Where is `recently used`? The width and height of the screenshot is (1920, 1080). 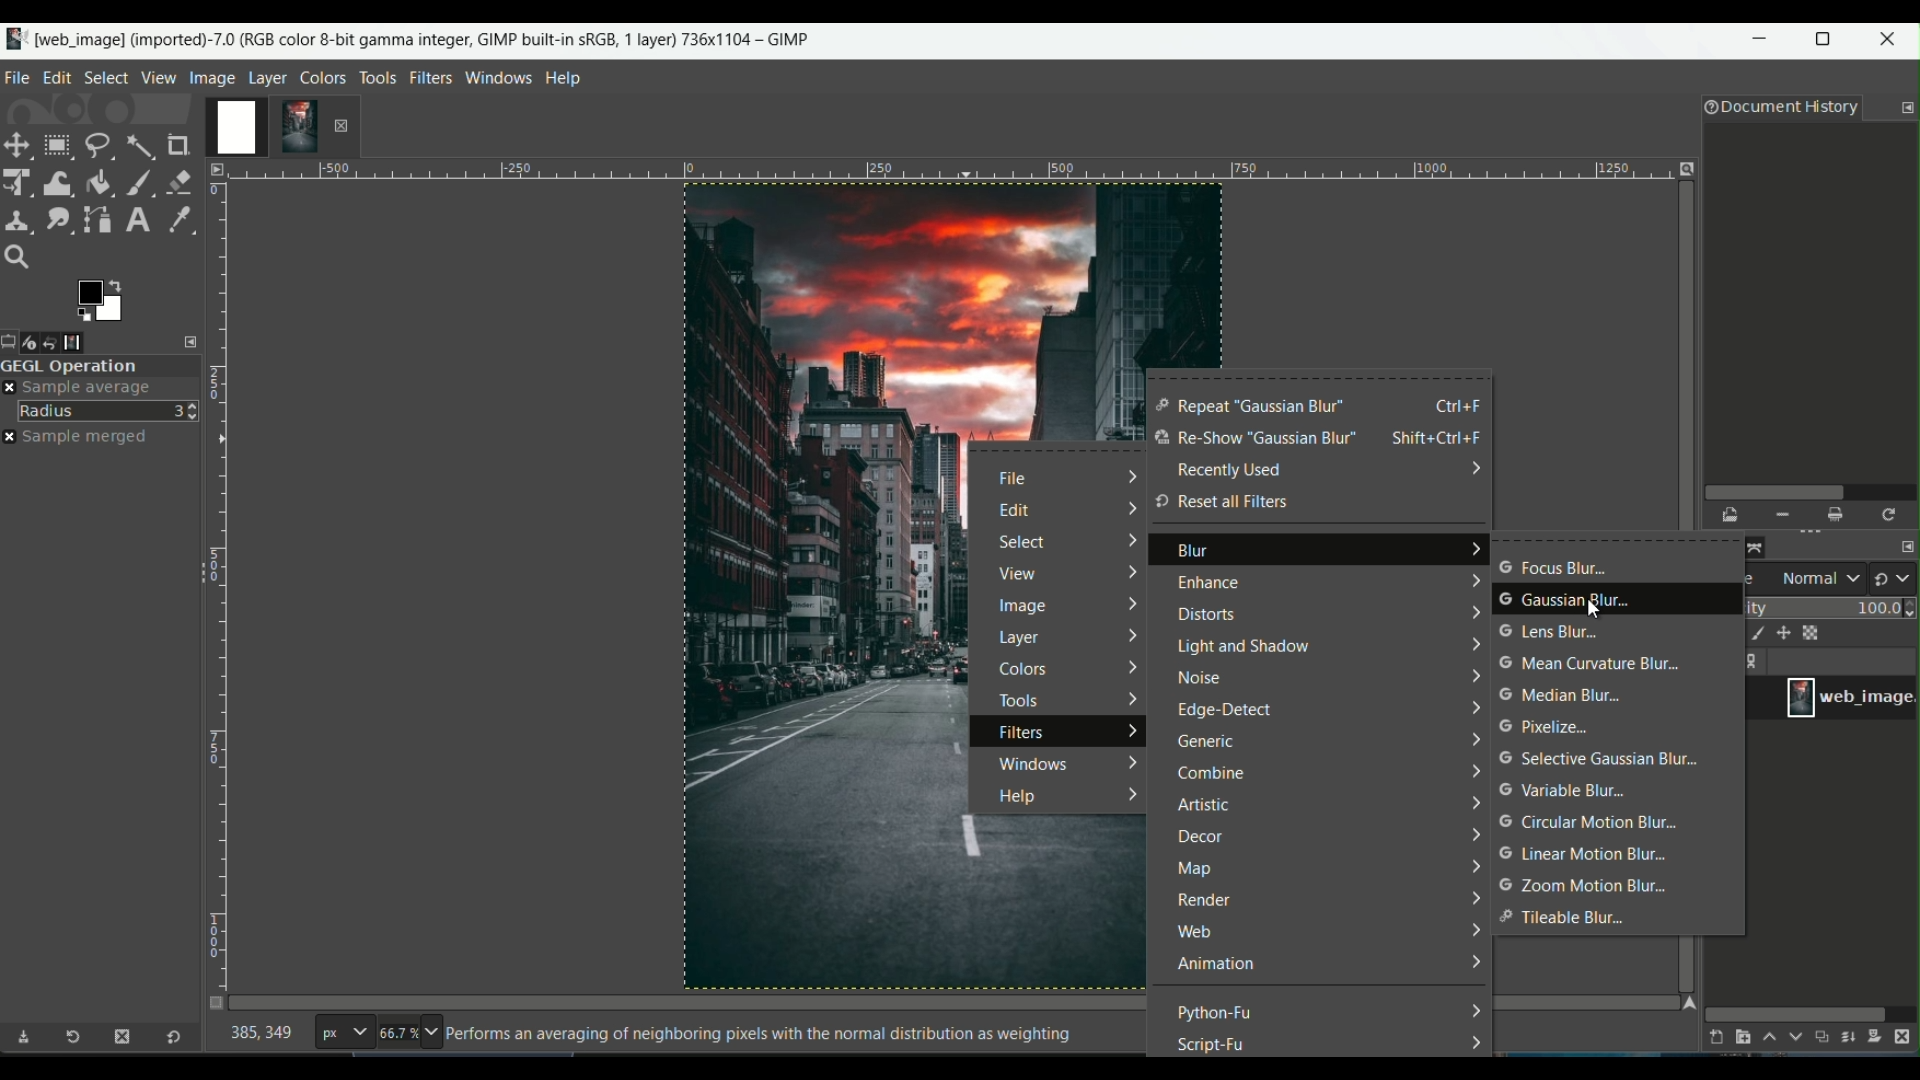
recently used is located at coordinates (1229, 470).